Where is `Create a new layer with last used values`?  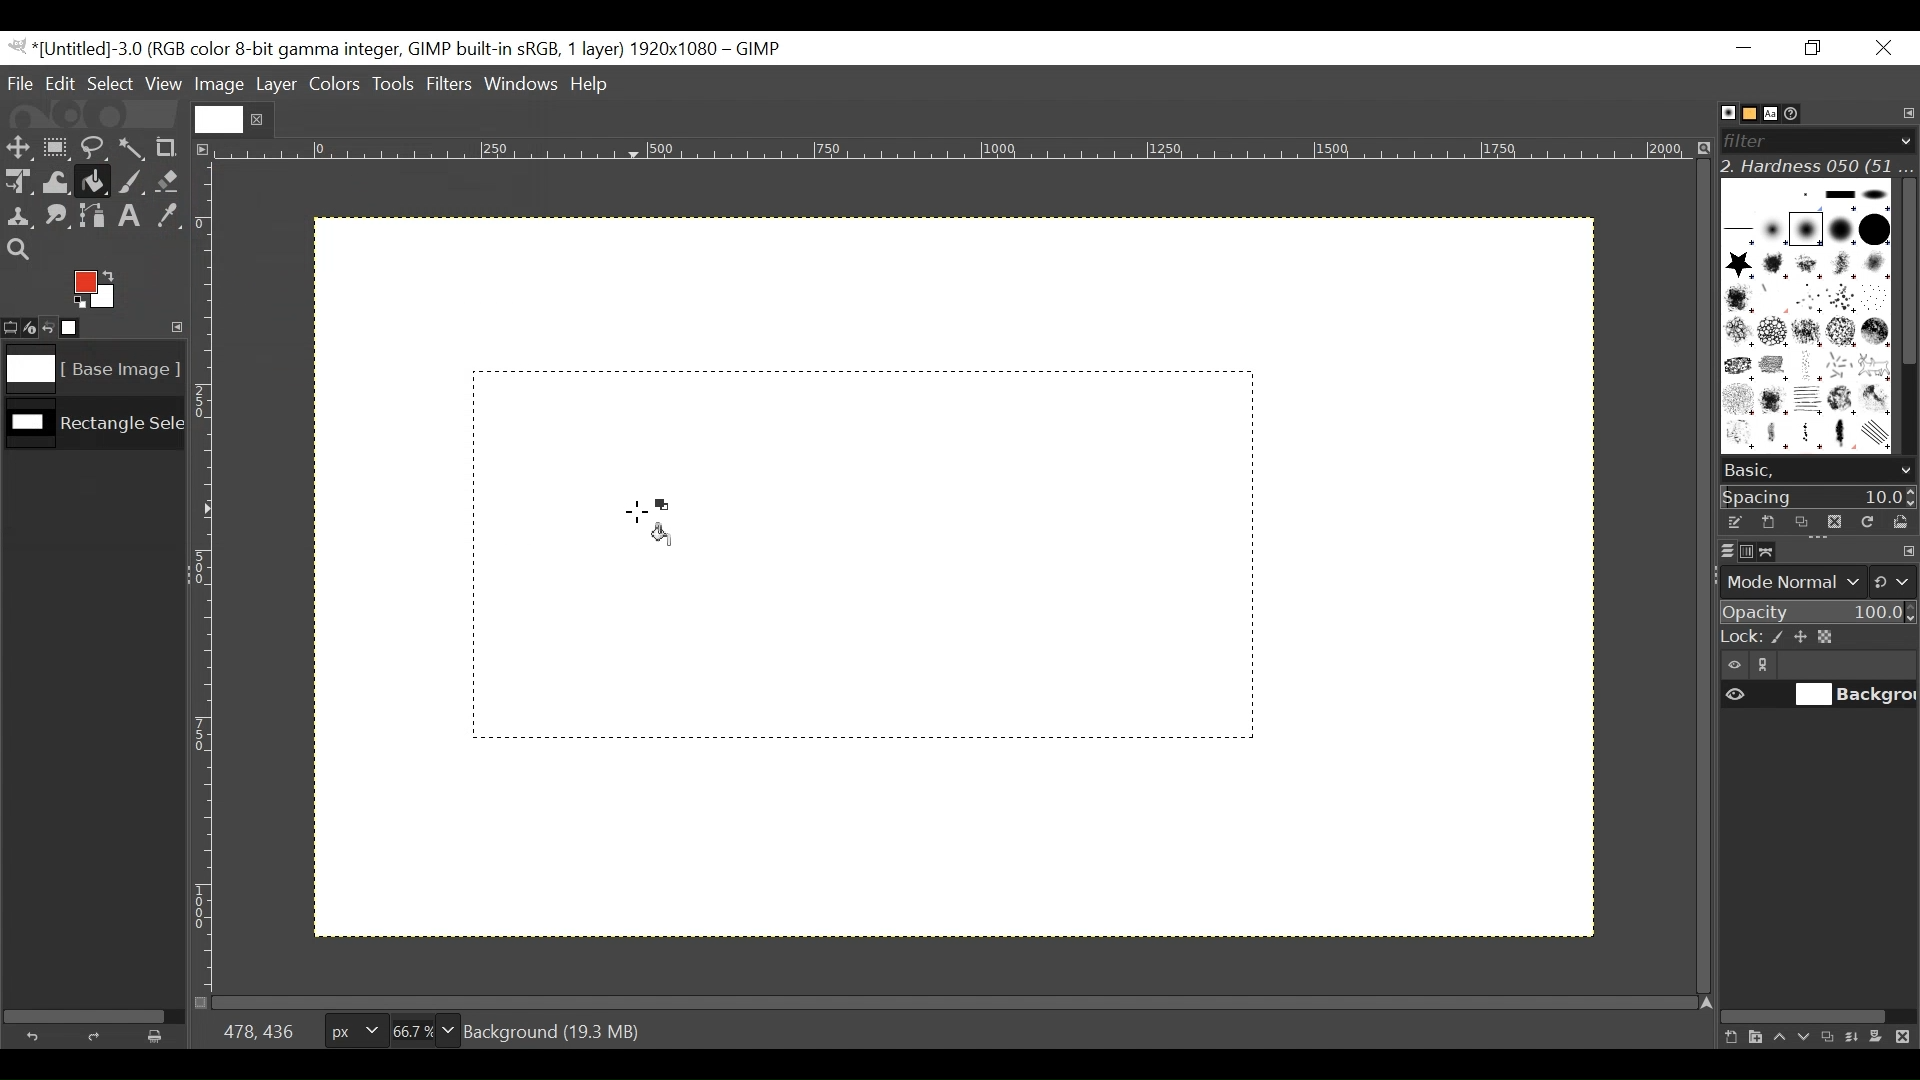
Create a new layer with last used values is located at coordinates (1728, 1038).